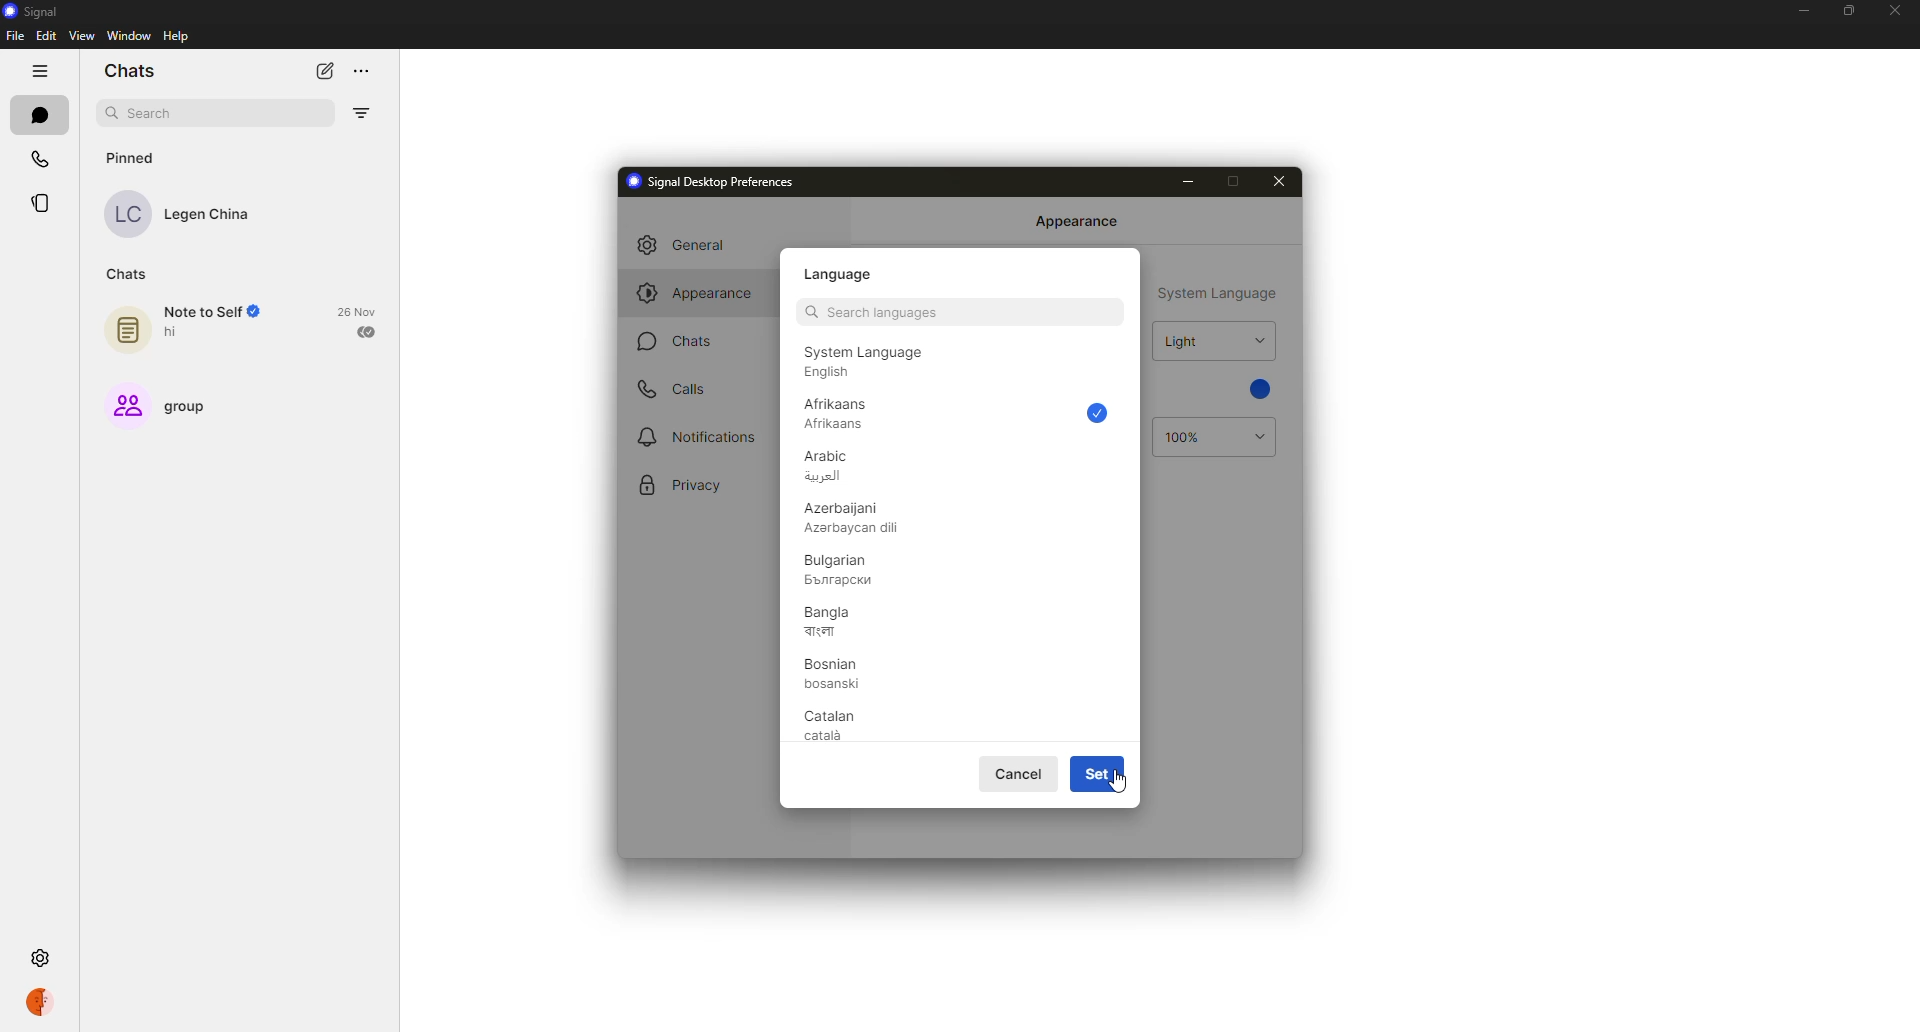  I want to click on bosian, so click(834, 674).